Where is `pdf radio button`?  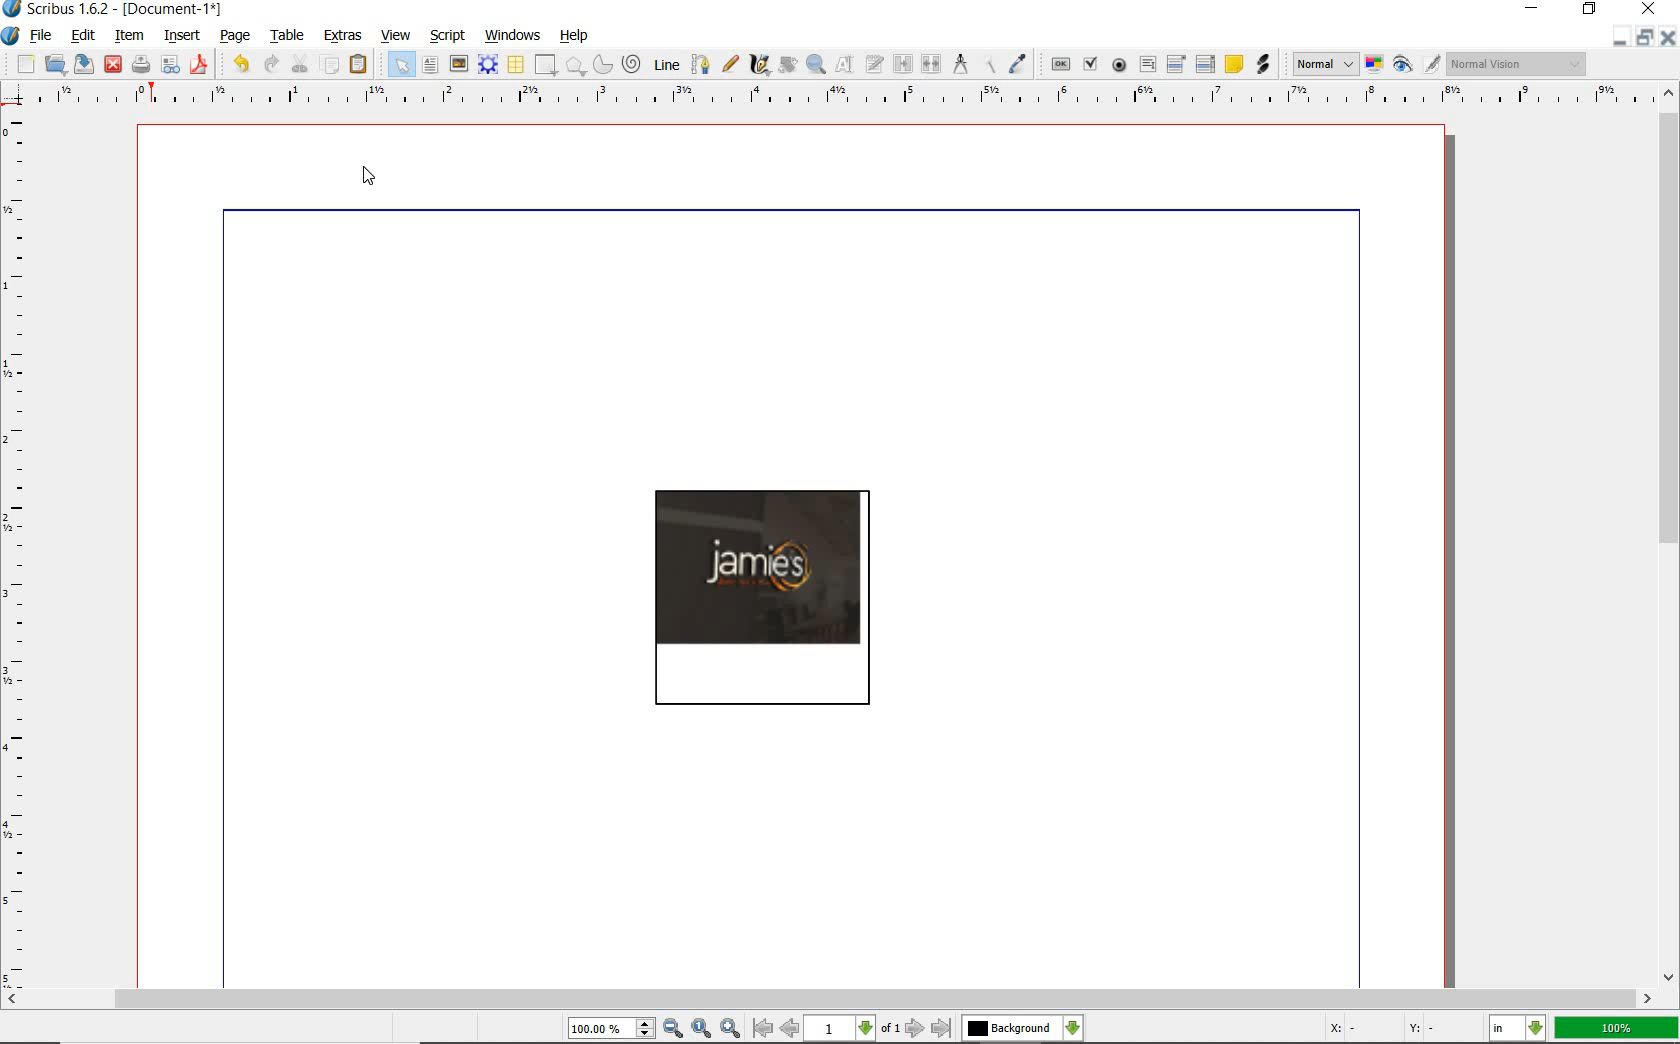
pdf radio button is located at coordinates (1120, 66).